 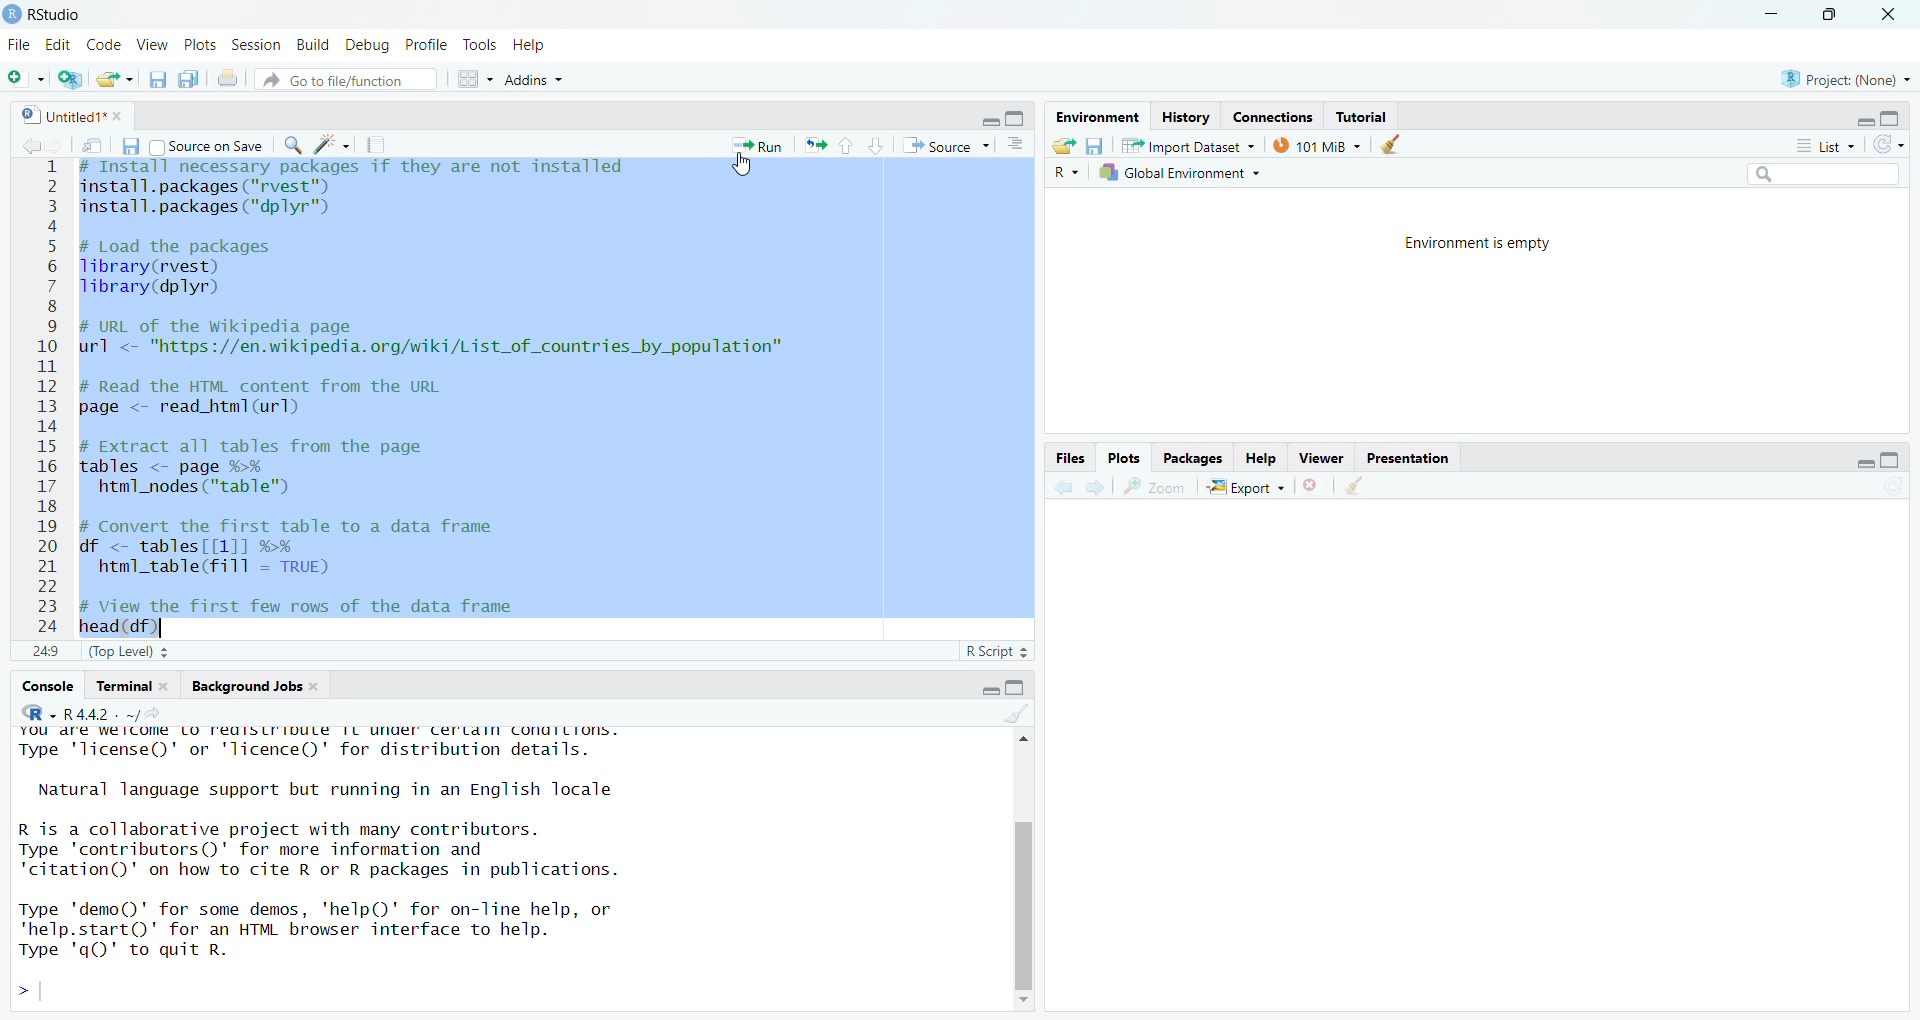 I want to click on back, so click(x=33, y=146).